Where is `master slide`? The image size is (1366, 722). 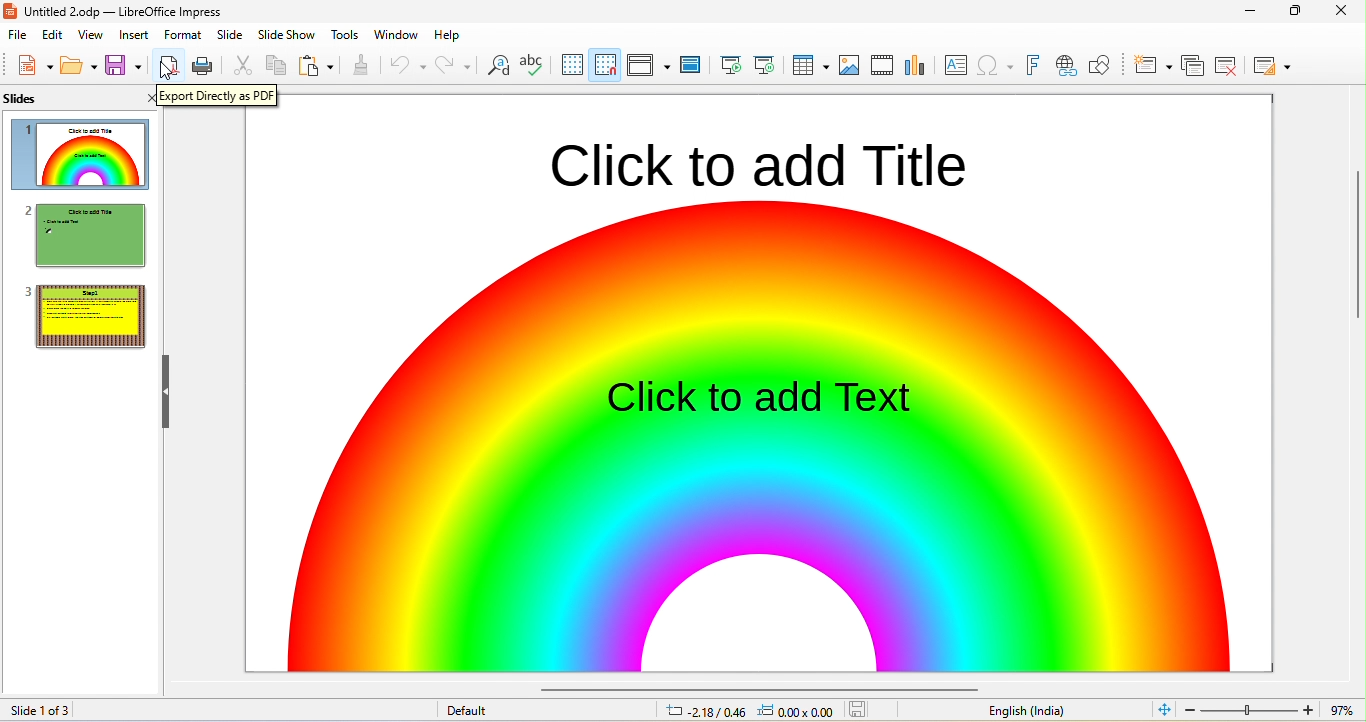 master slide is located at coordinates (690, 65).